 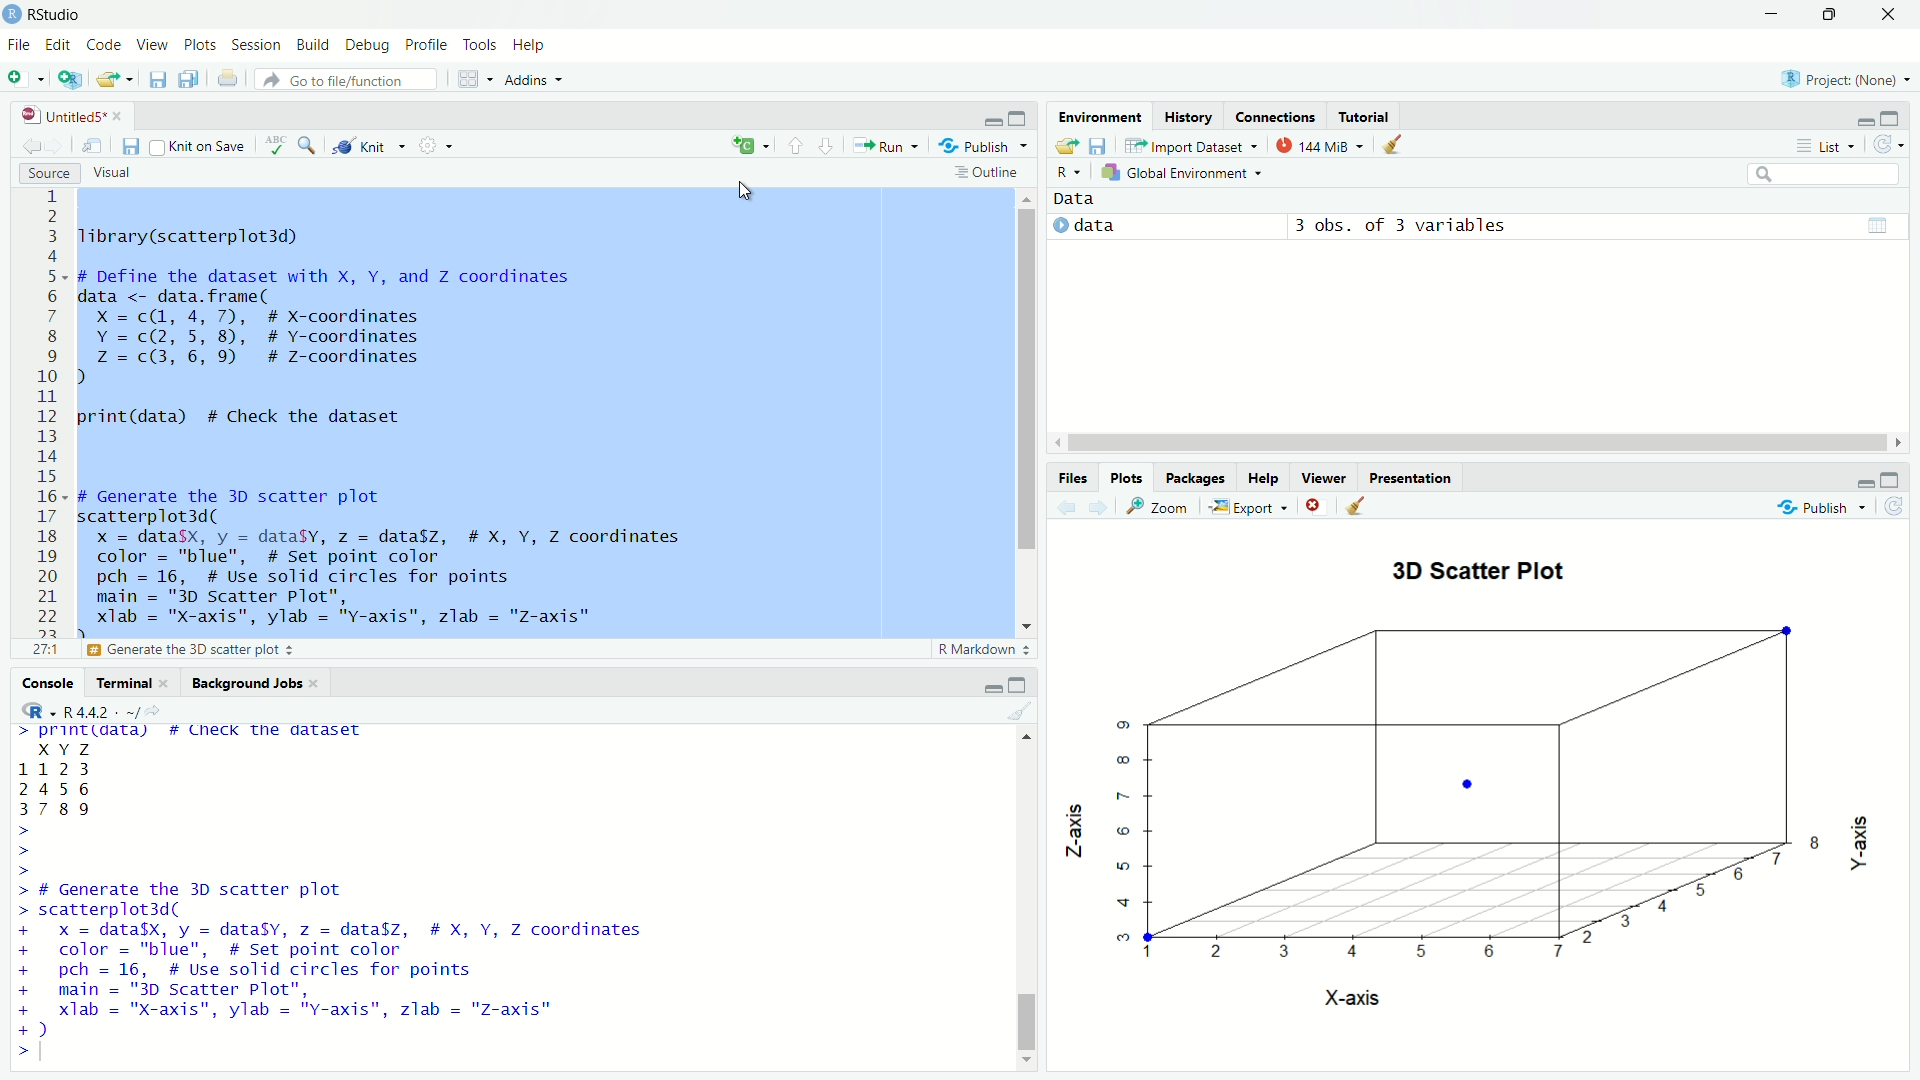 What do you see at coordinates (29, 711) in the screenshot?
I see `R` at bounding box center [29, 711].